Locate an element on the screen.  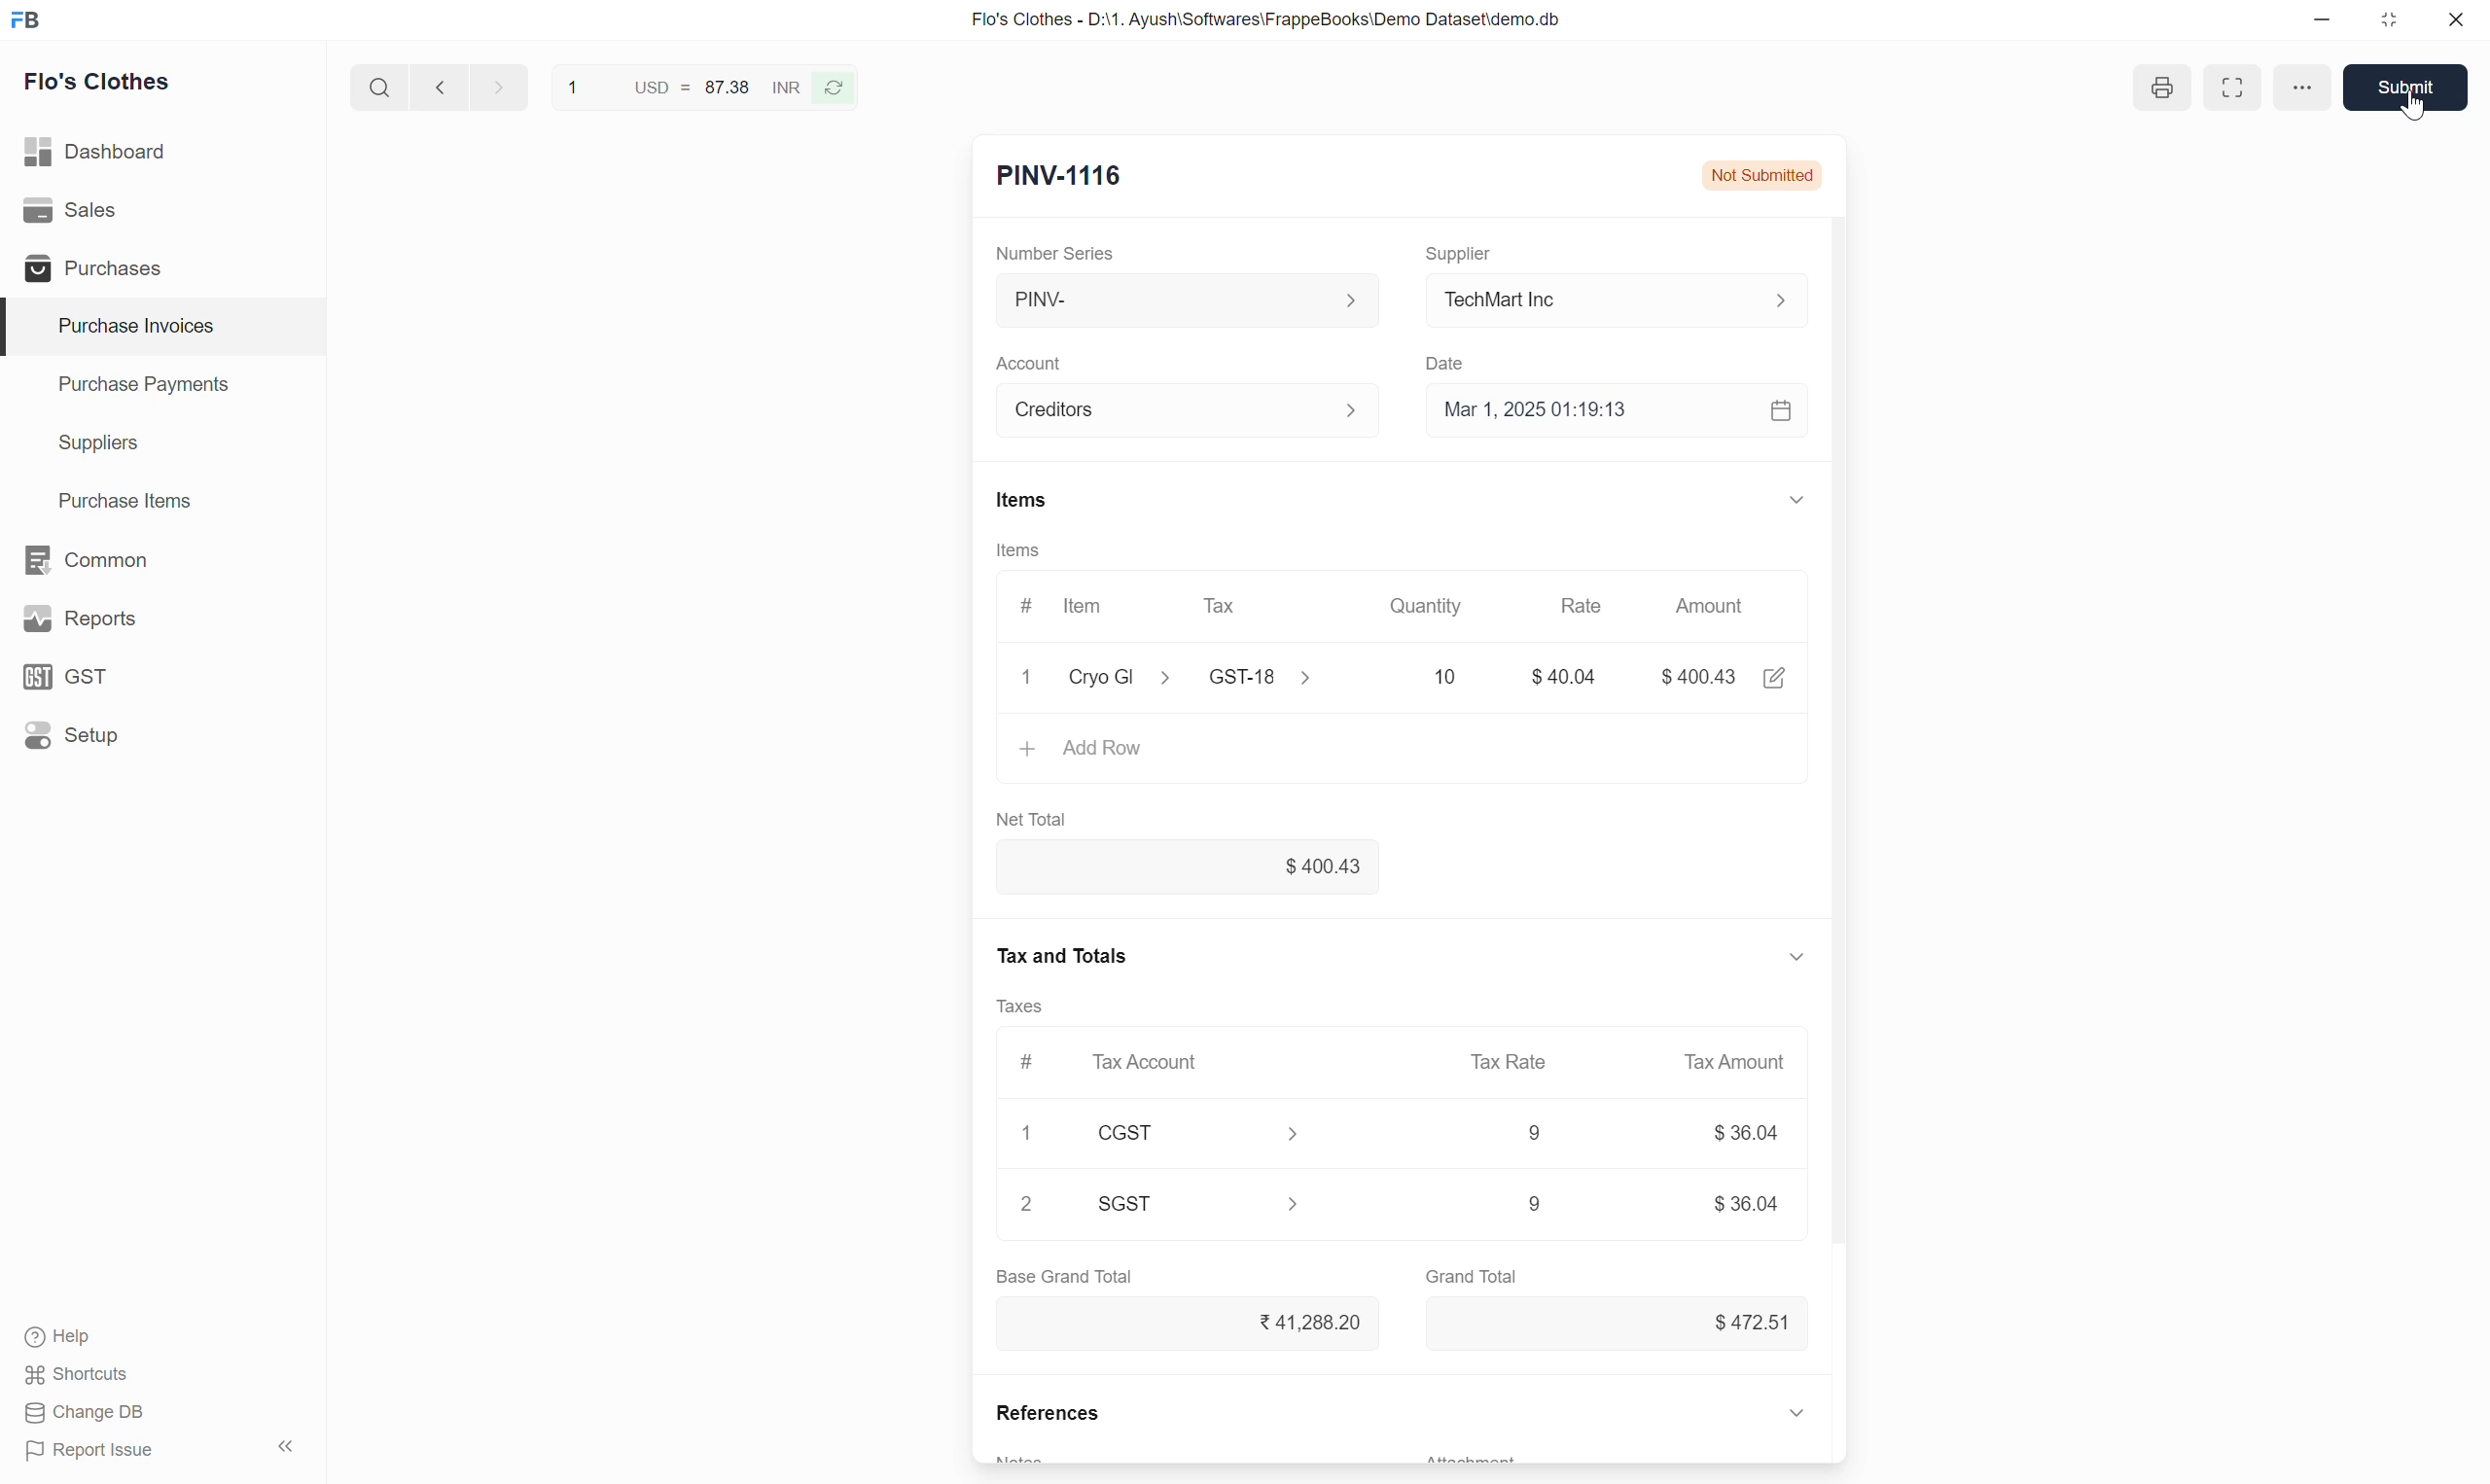
Shortcuts is located at coordinates (79, 1377).